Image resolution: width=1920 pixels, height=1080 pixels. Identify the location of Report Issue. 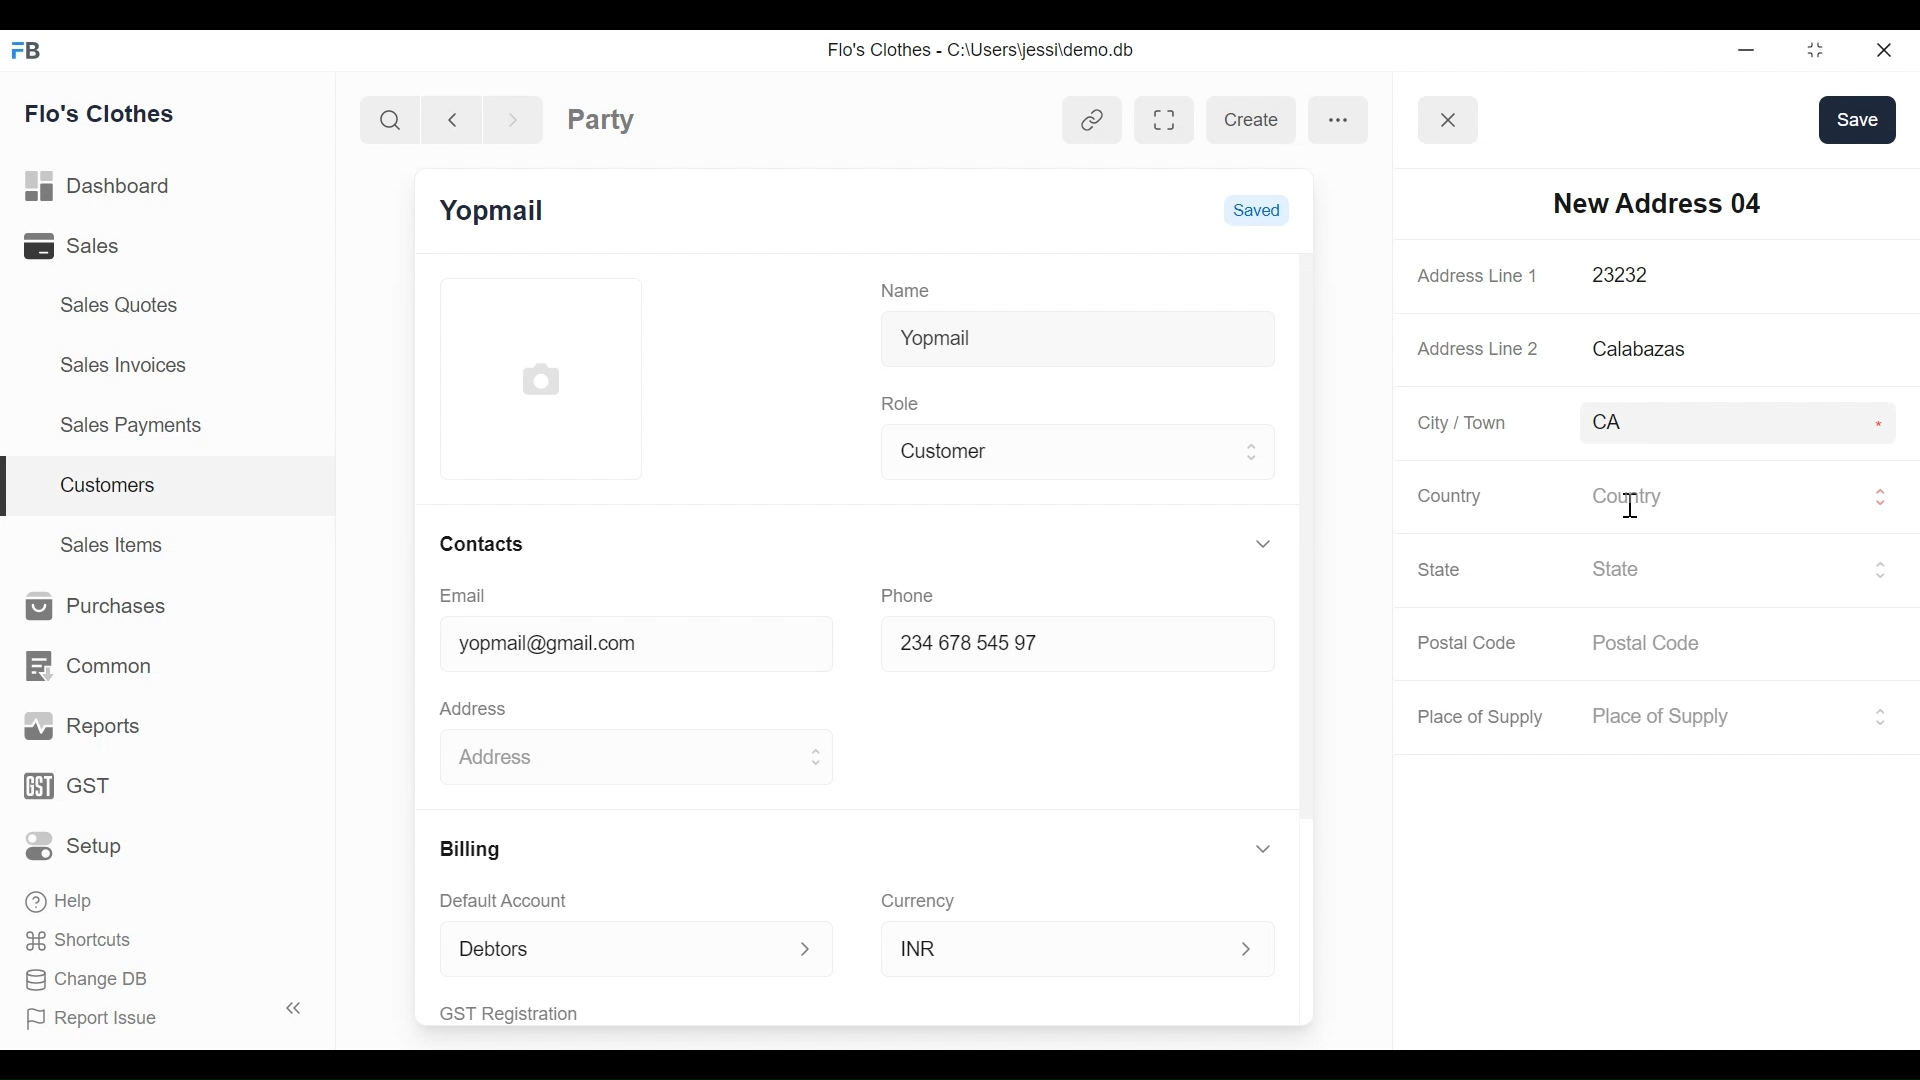
(154, 1014).